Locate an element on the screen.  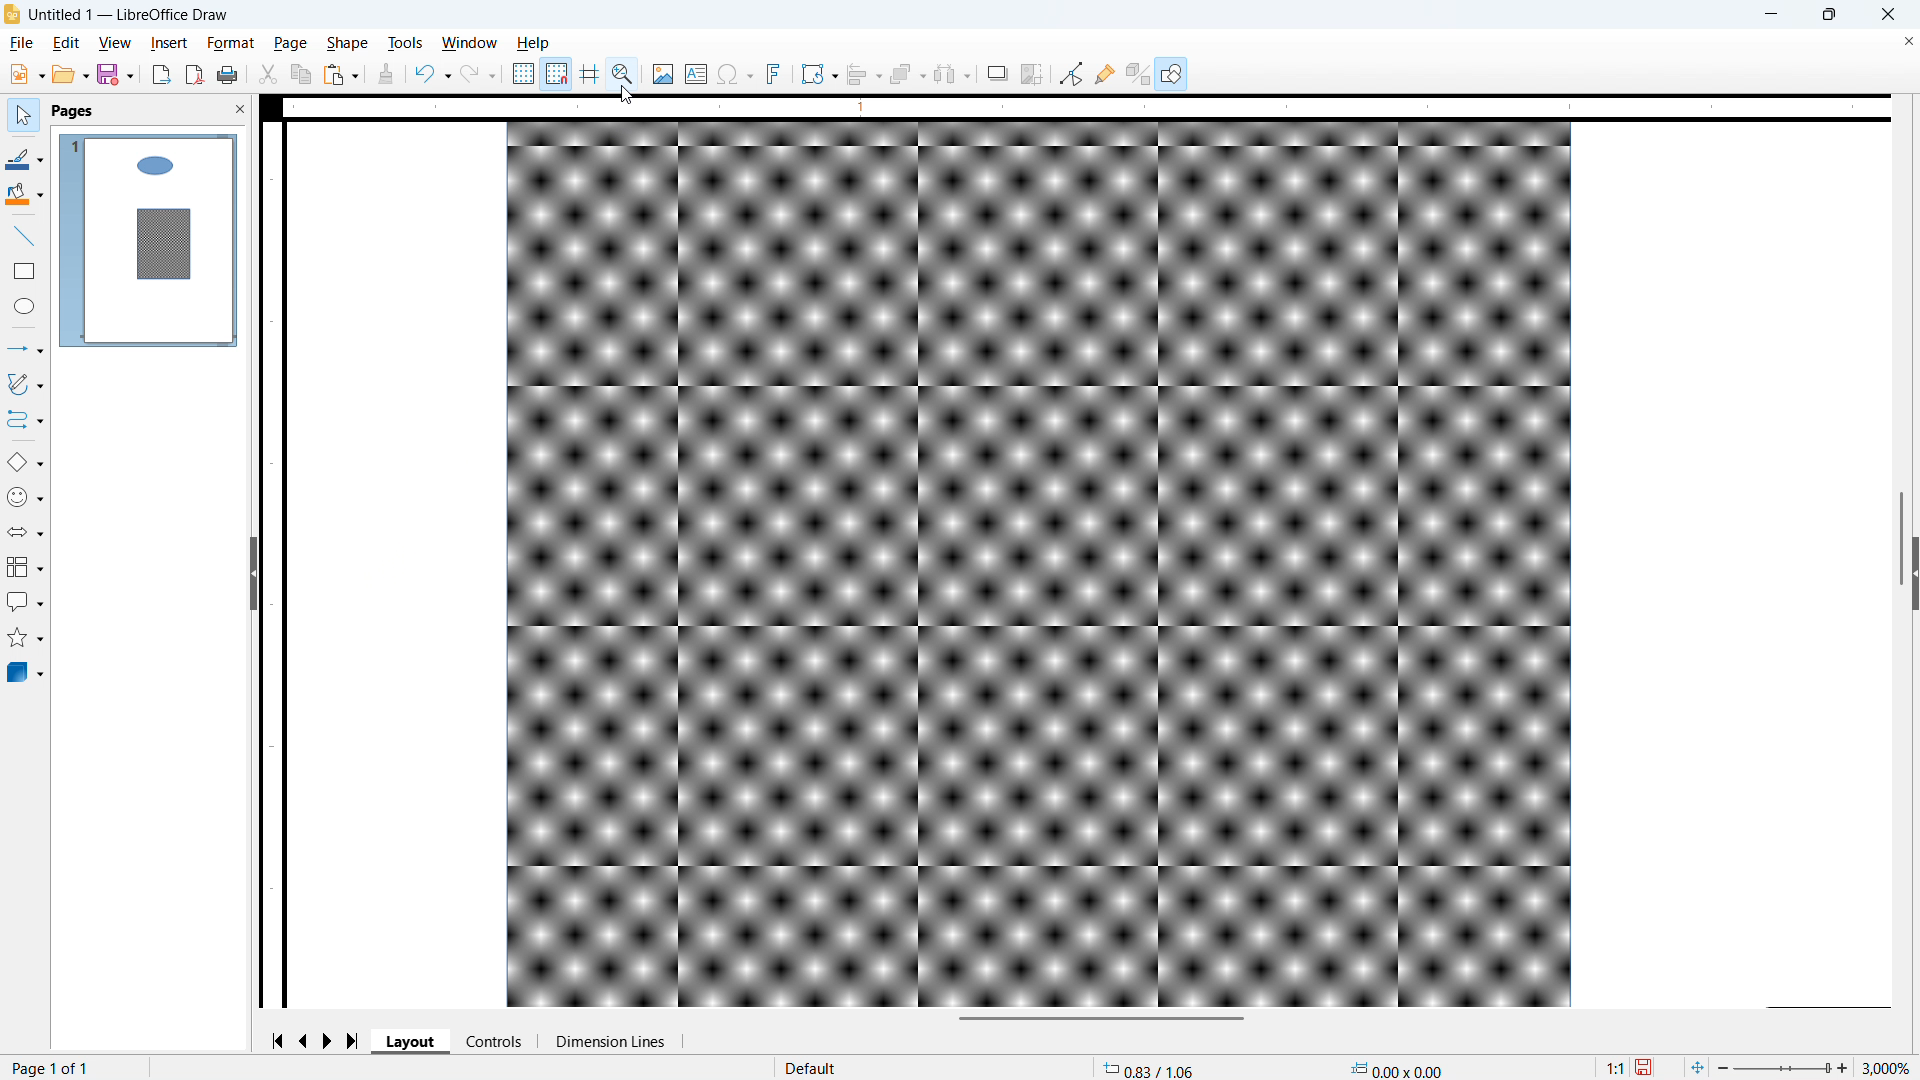
Guidelines while moving  is located at coordinates (589, 72).